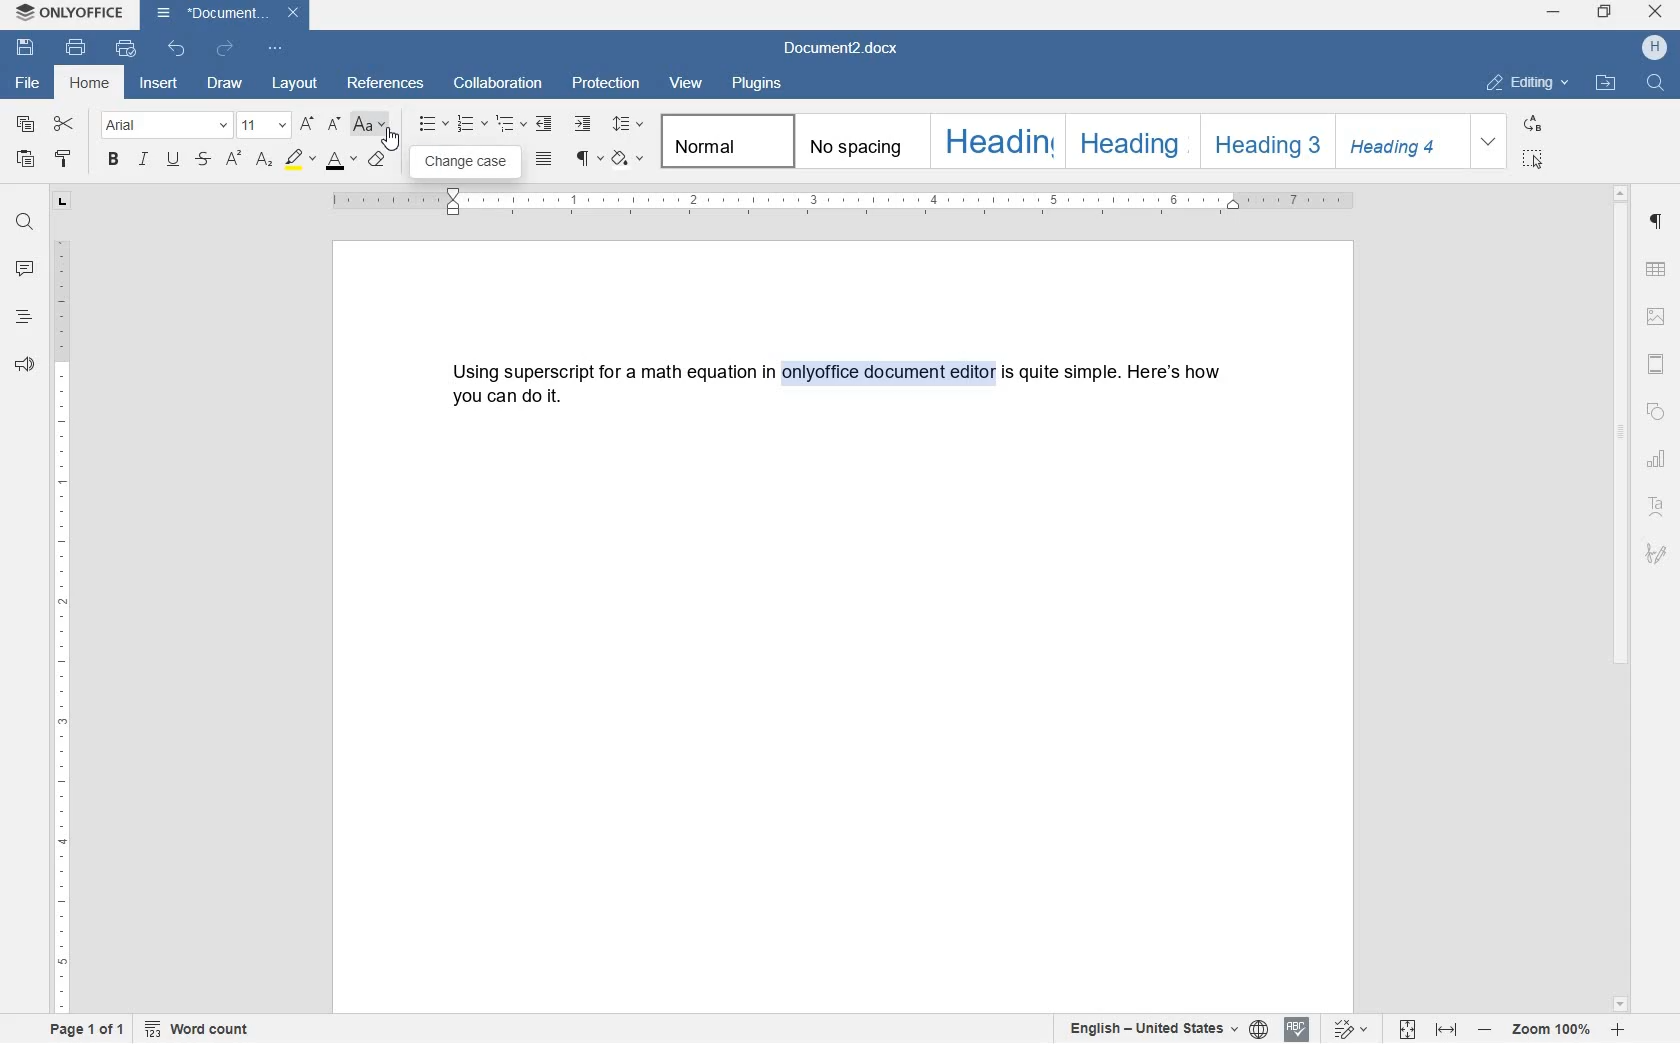 The image size is (1680, 1044). I want to click on print, so click(76, 48).